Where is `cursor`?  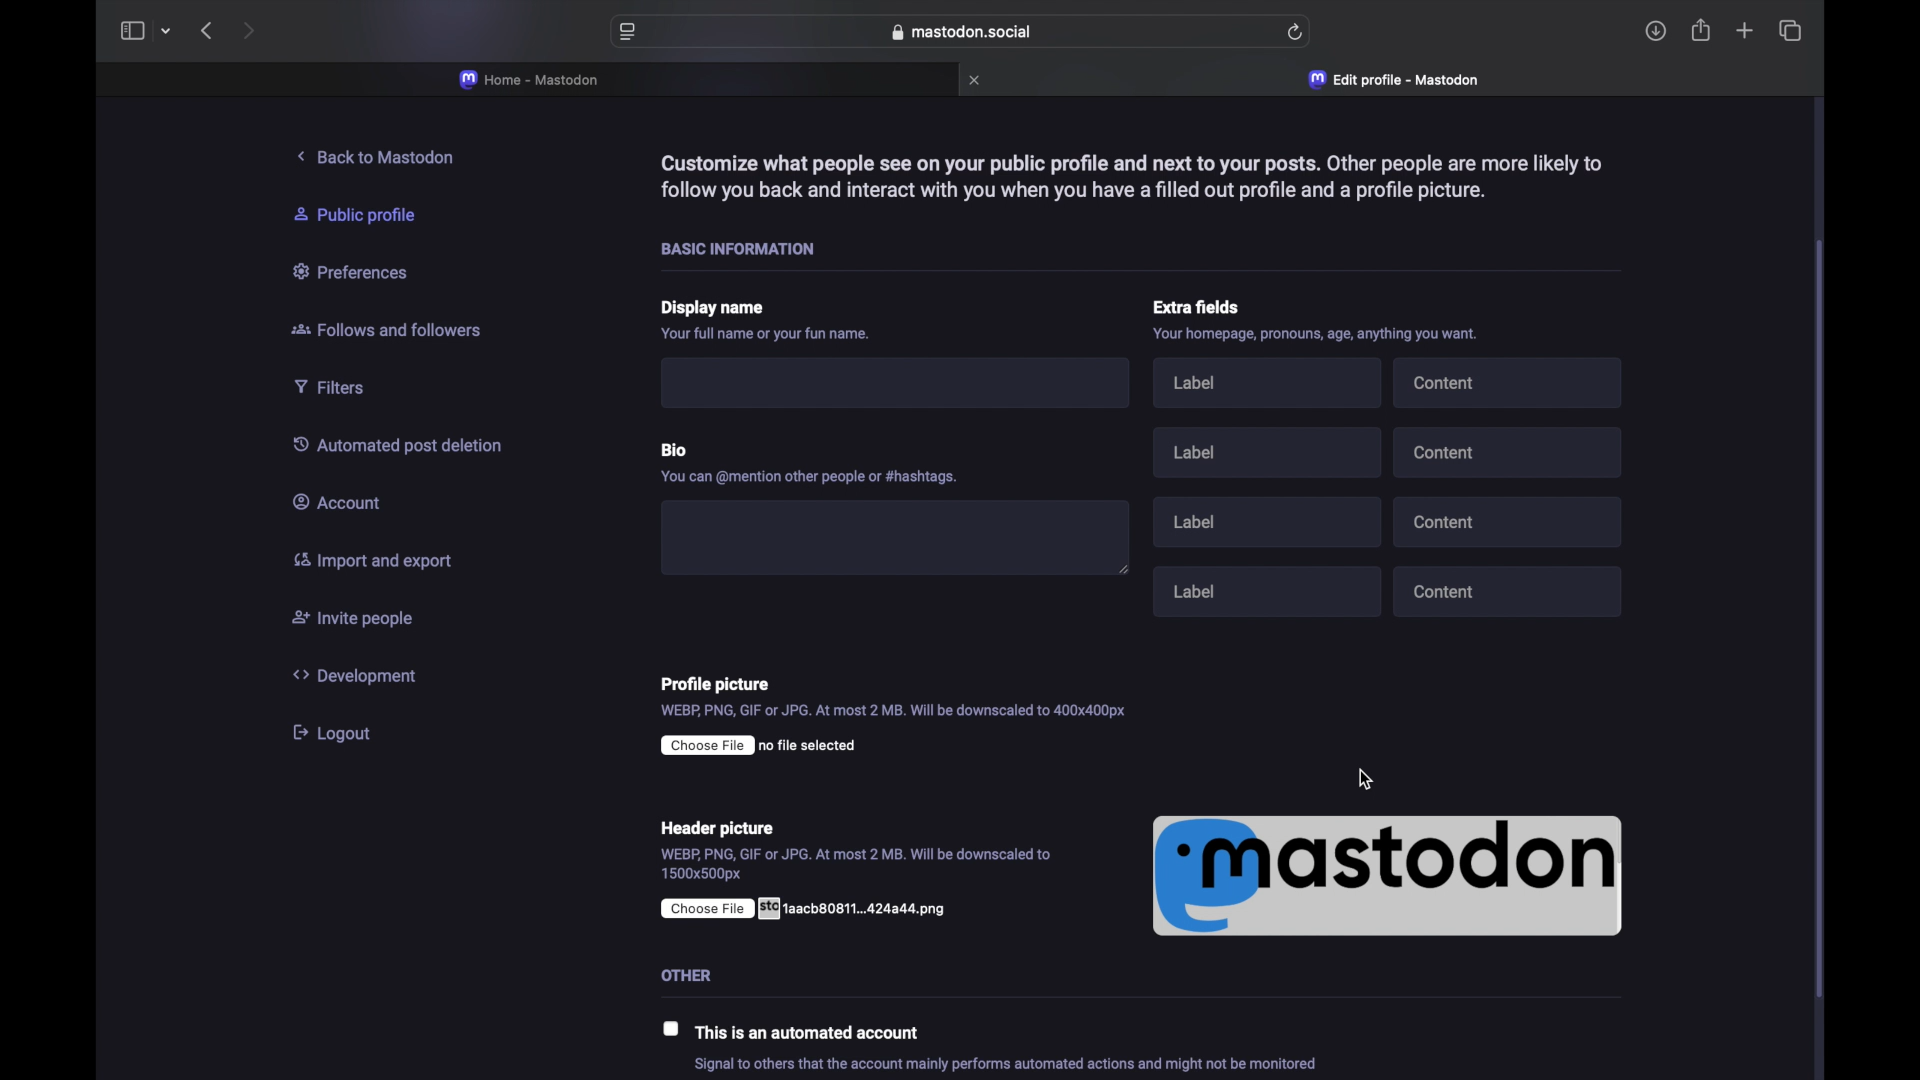
cursor is located at coordinates (1368, 780).